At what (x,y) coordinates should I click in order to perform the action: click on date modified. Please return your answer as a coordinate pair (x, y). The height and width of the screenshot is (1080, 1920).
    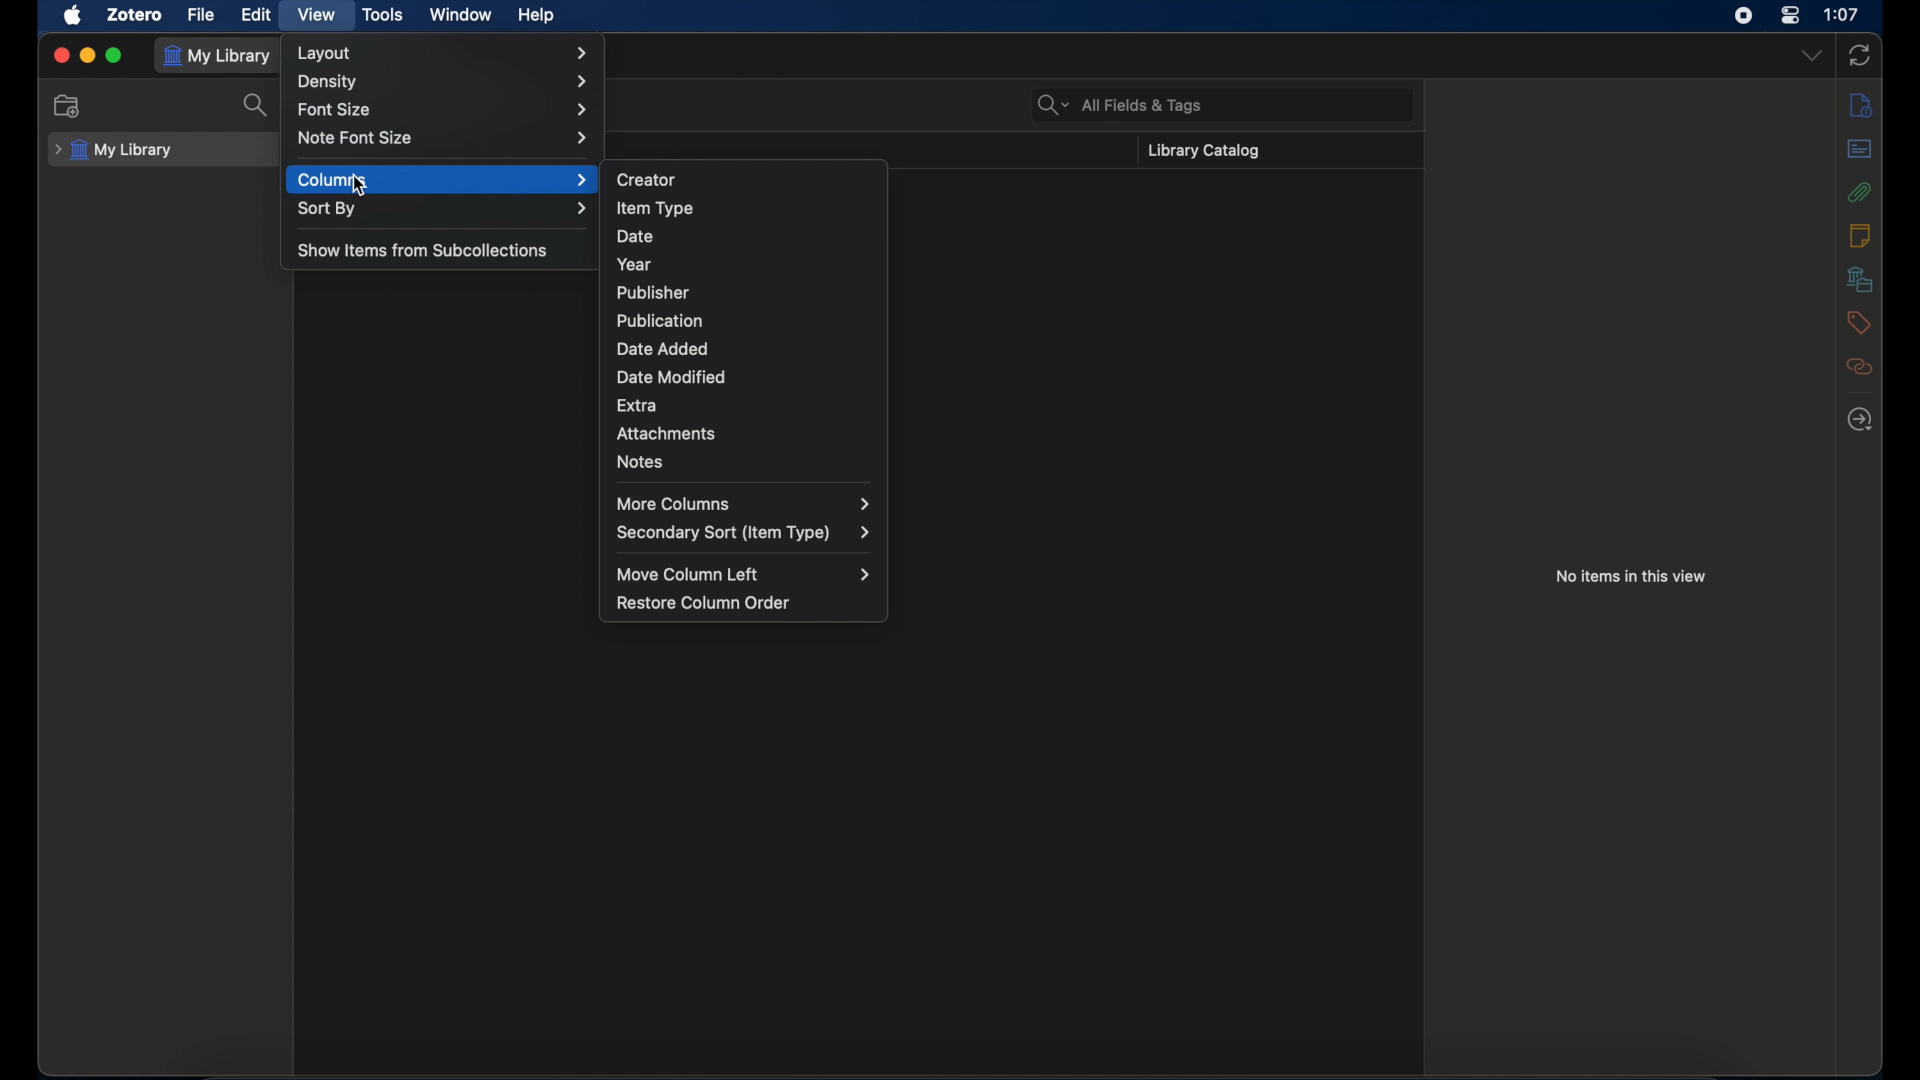
    Looking at the image, I should click on (671, 377).